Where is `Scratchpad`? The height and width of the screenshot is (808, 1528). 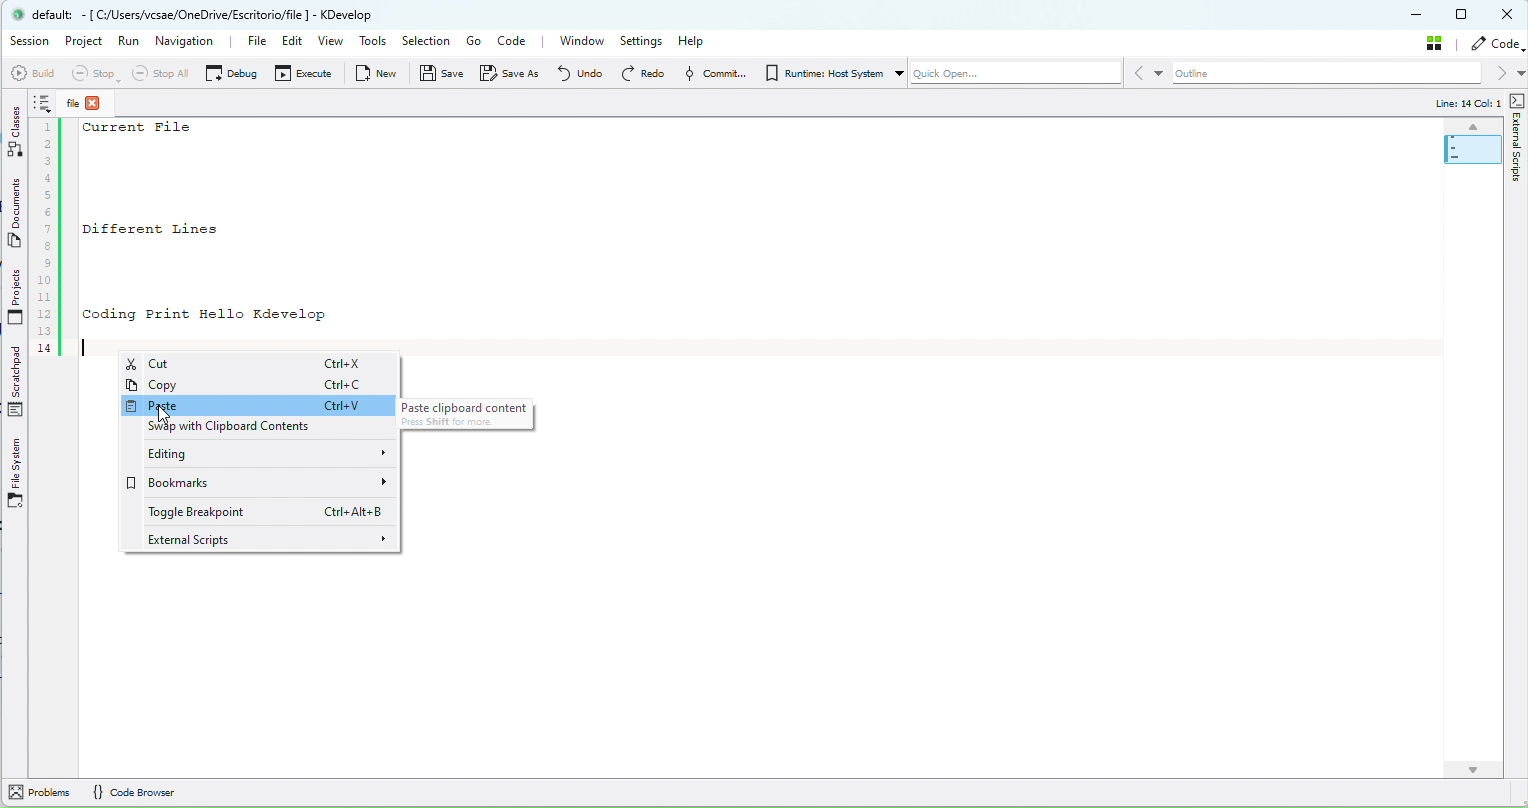
Scratchpad is located at coordinates (18, 383).